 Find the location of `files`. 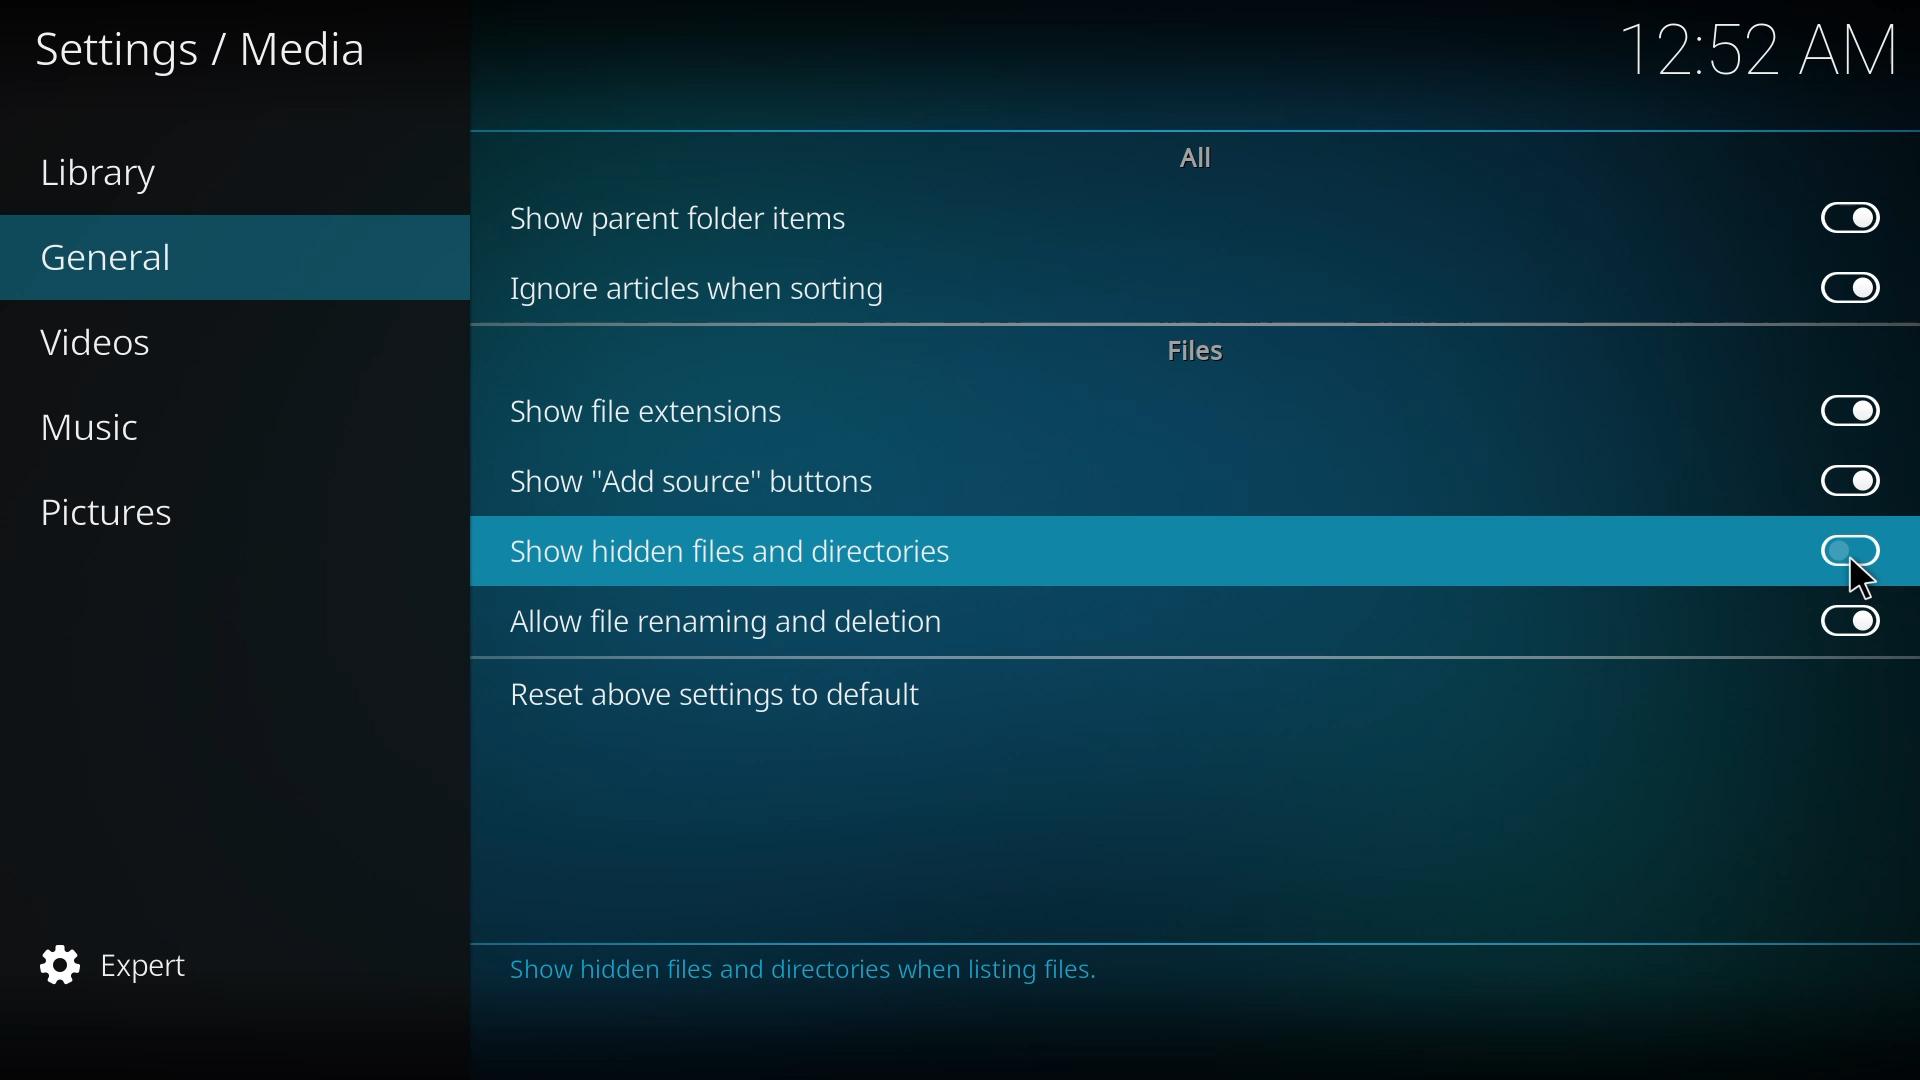

files is located at coordinates (1203, 349).